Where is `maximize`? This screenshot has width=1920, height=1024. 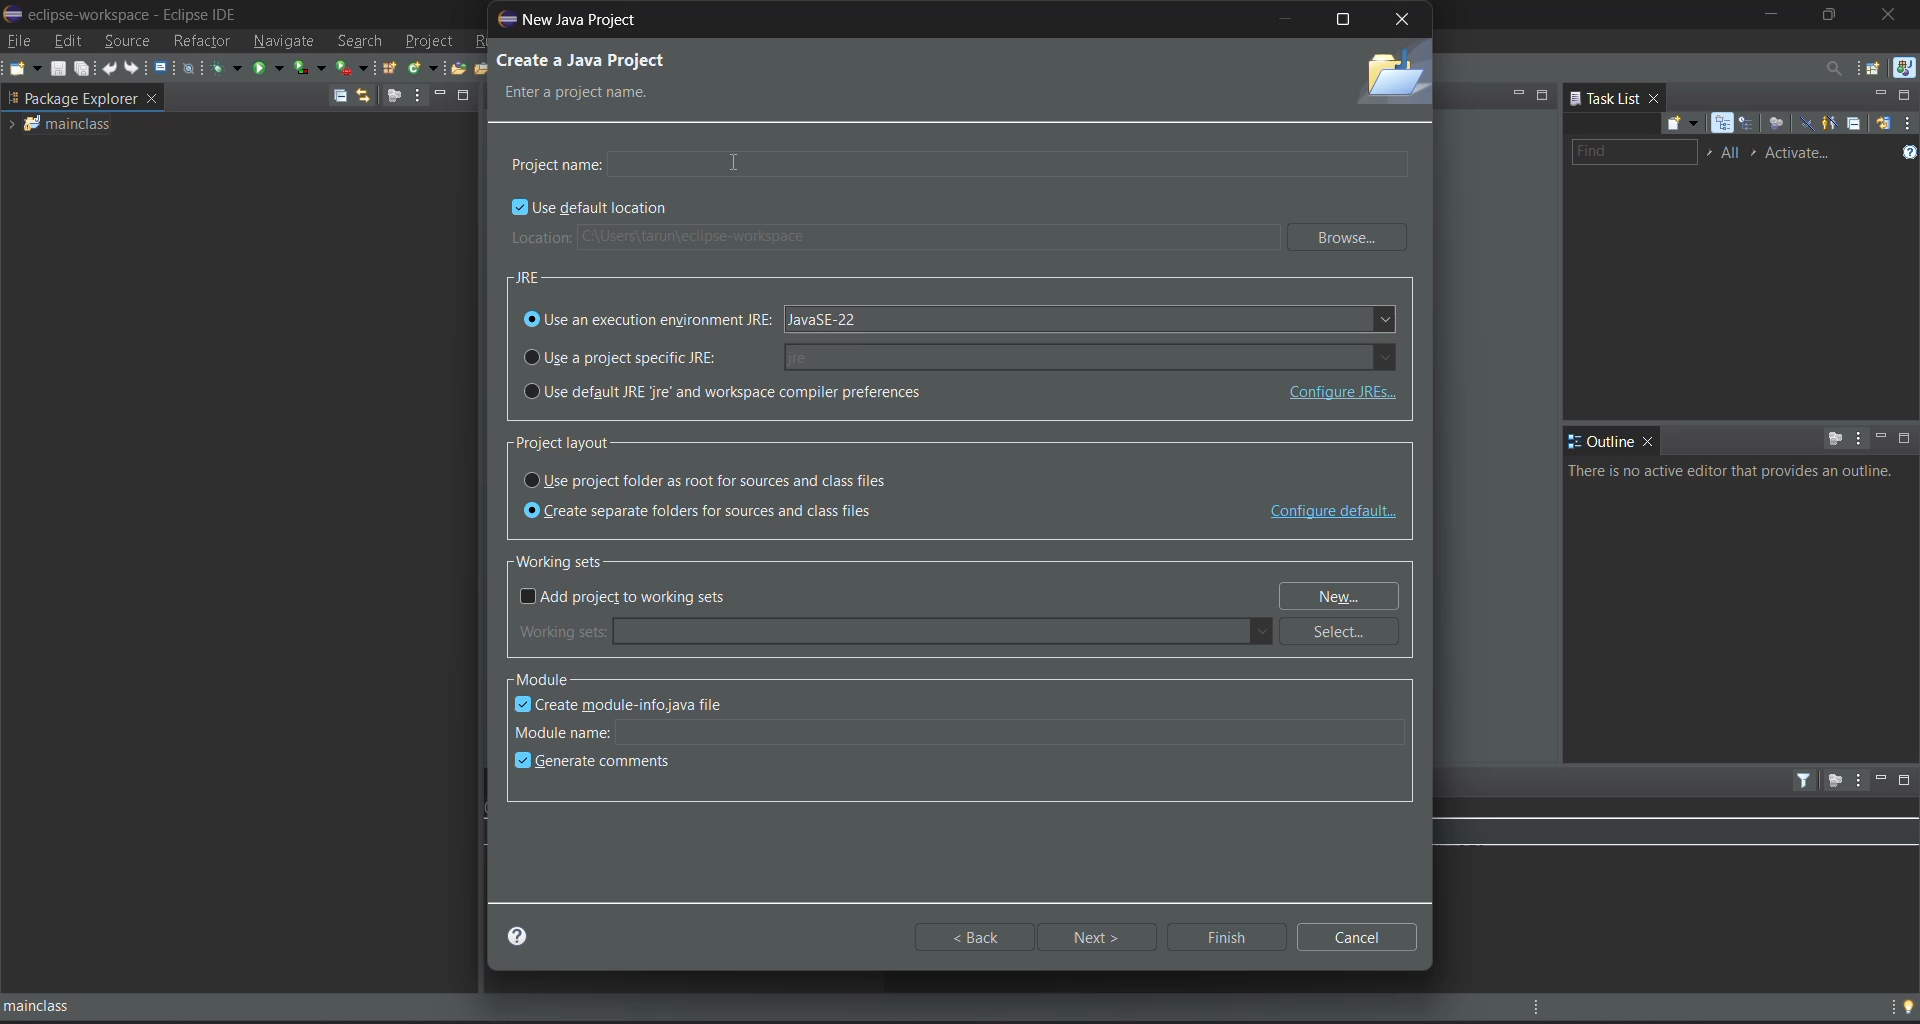
maximize is located at coordinates (1908, 781).